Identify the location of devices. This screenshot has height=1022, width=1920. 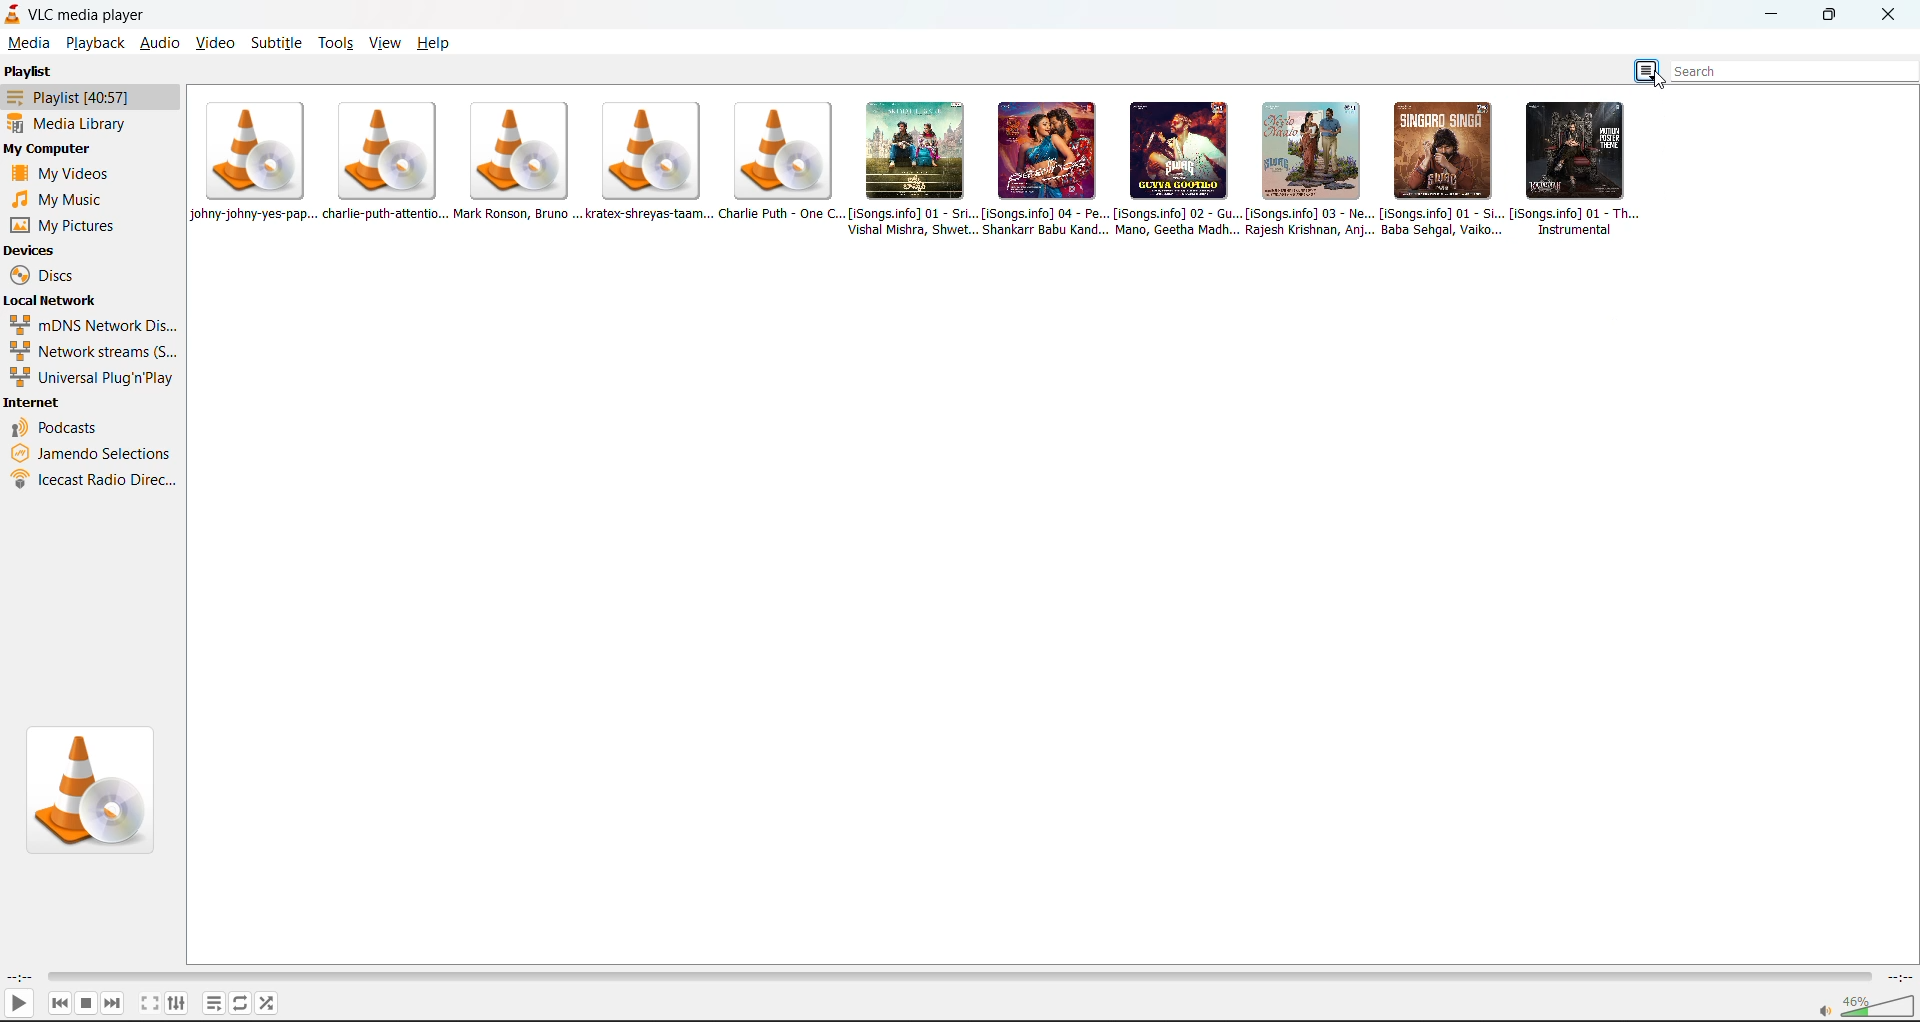
(31, 252).